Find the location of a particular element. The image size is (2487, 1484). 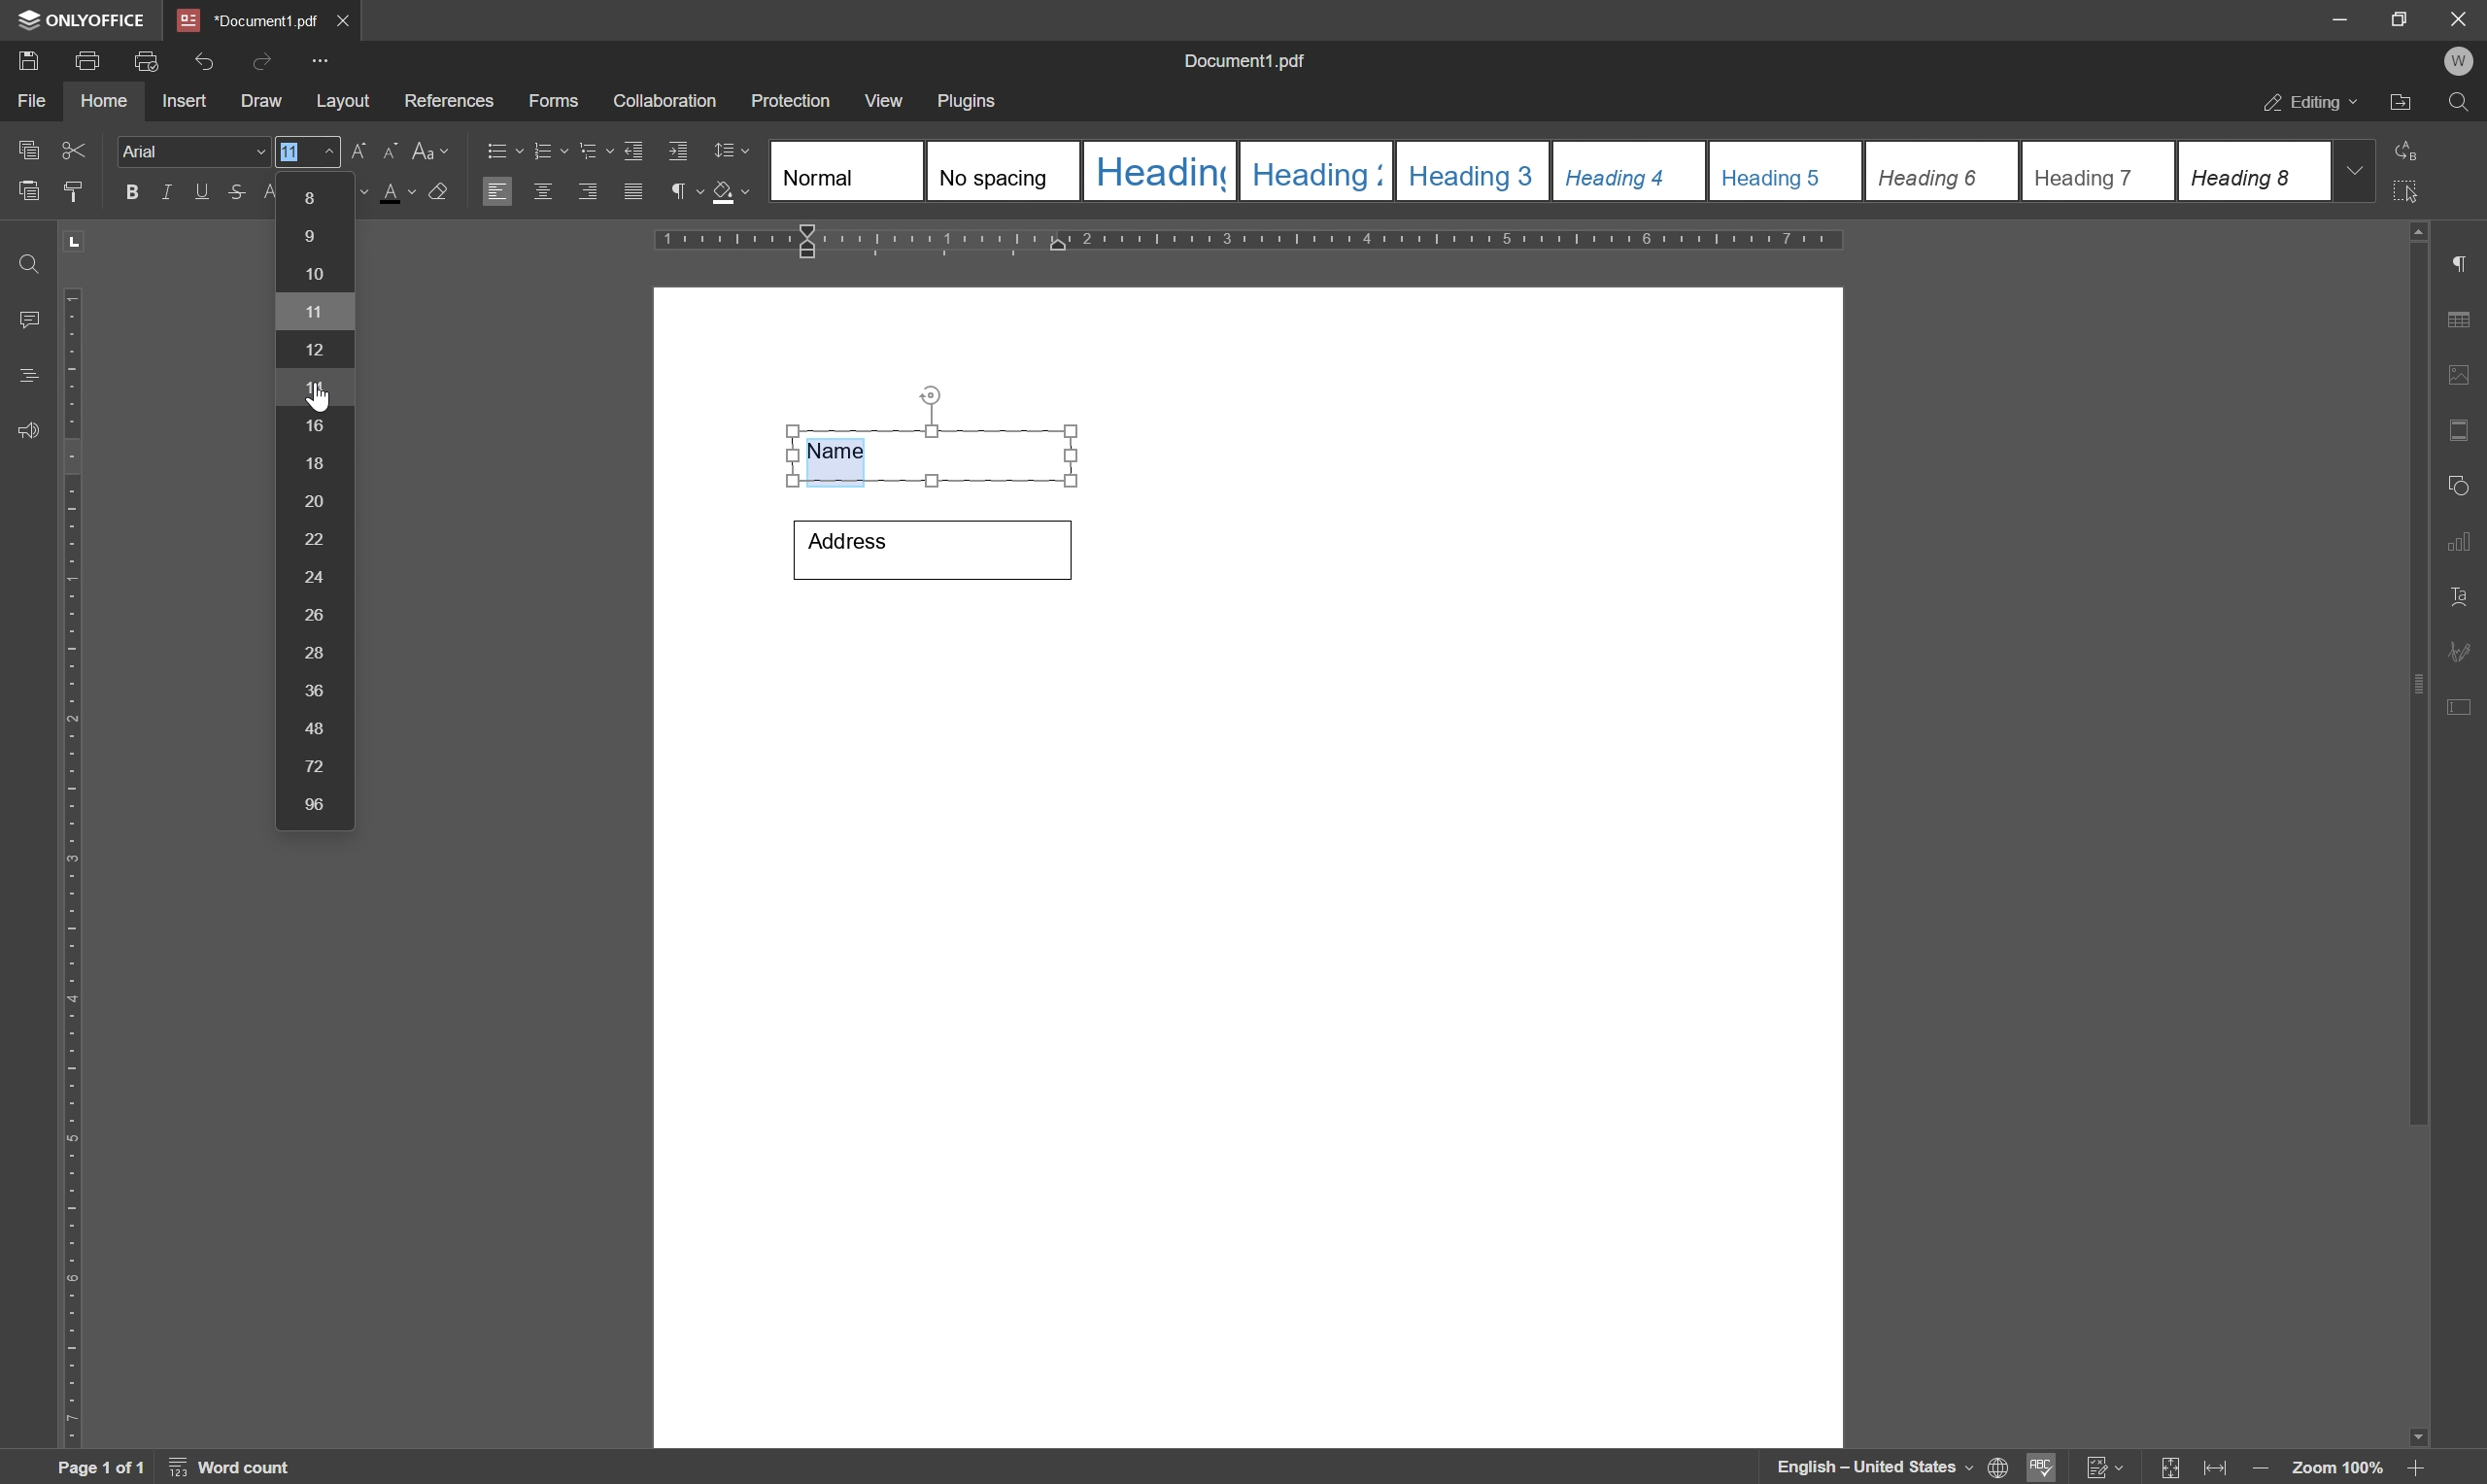

word count is located at coordinates (236, 1468).